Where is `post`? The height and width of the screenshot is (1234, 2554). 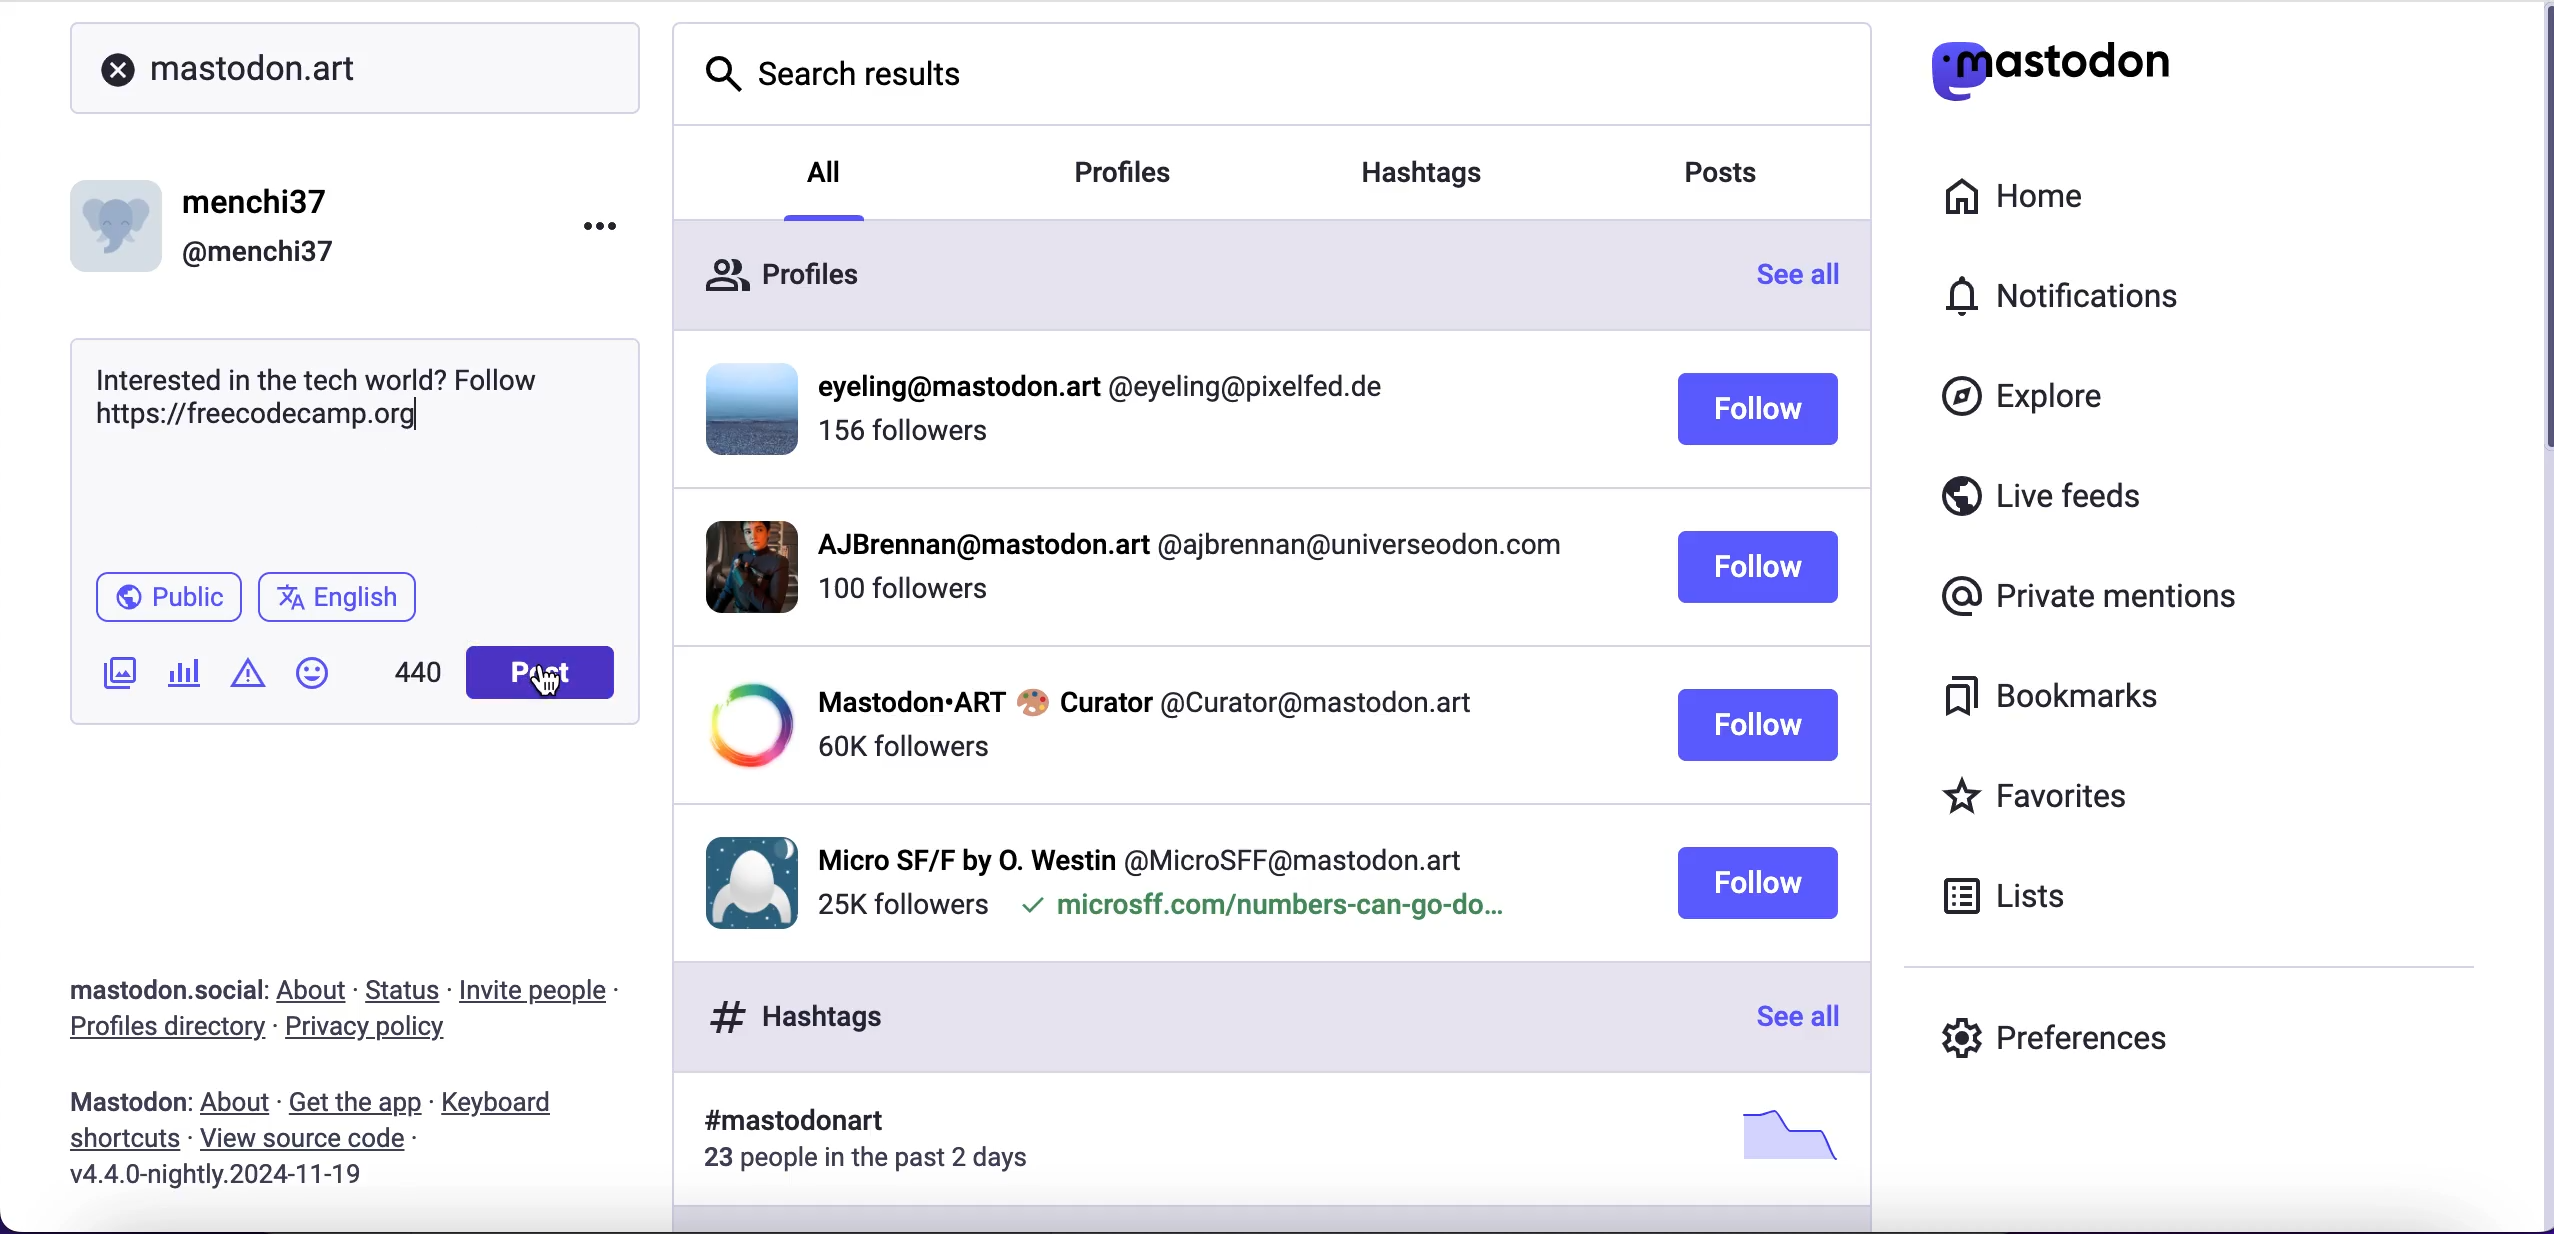
post is located at coordinates (538, 673).